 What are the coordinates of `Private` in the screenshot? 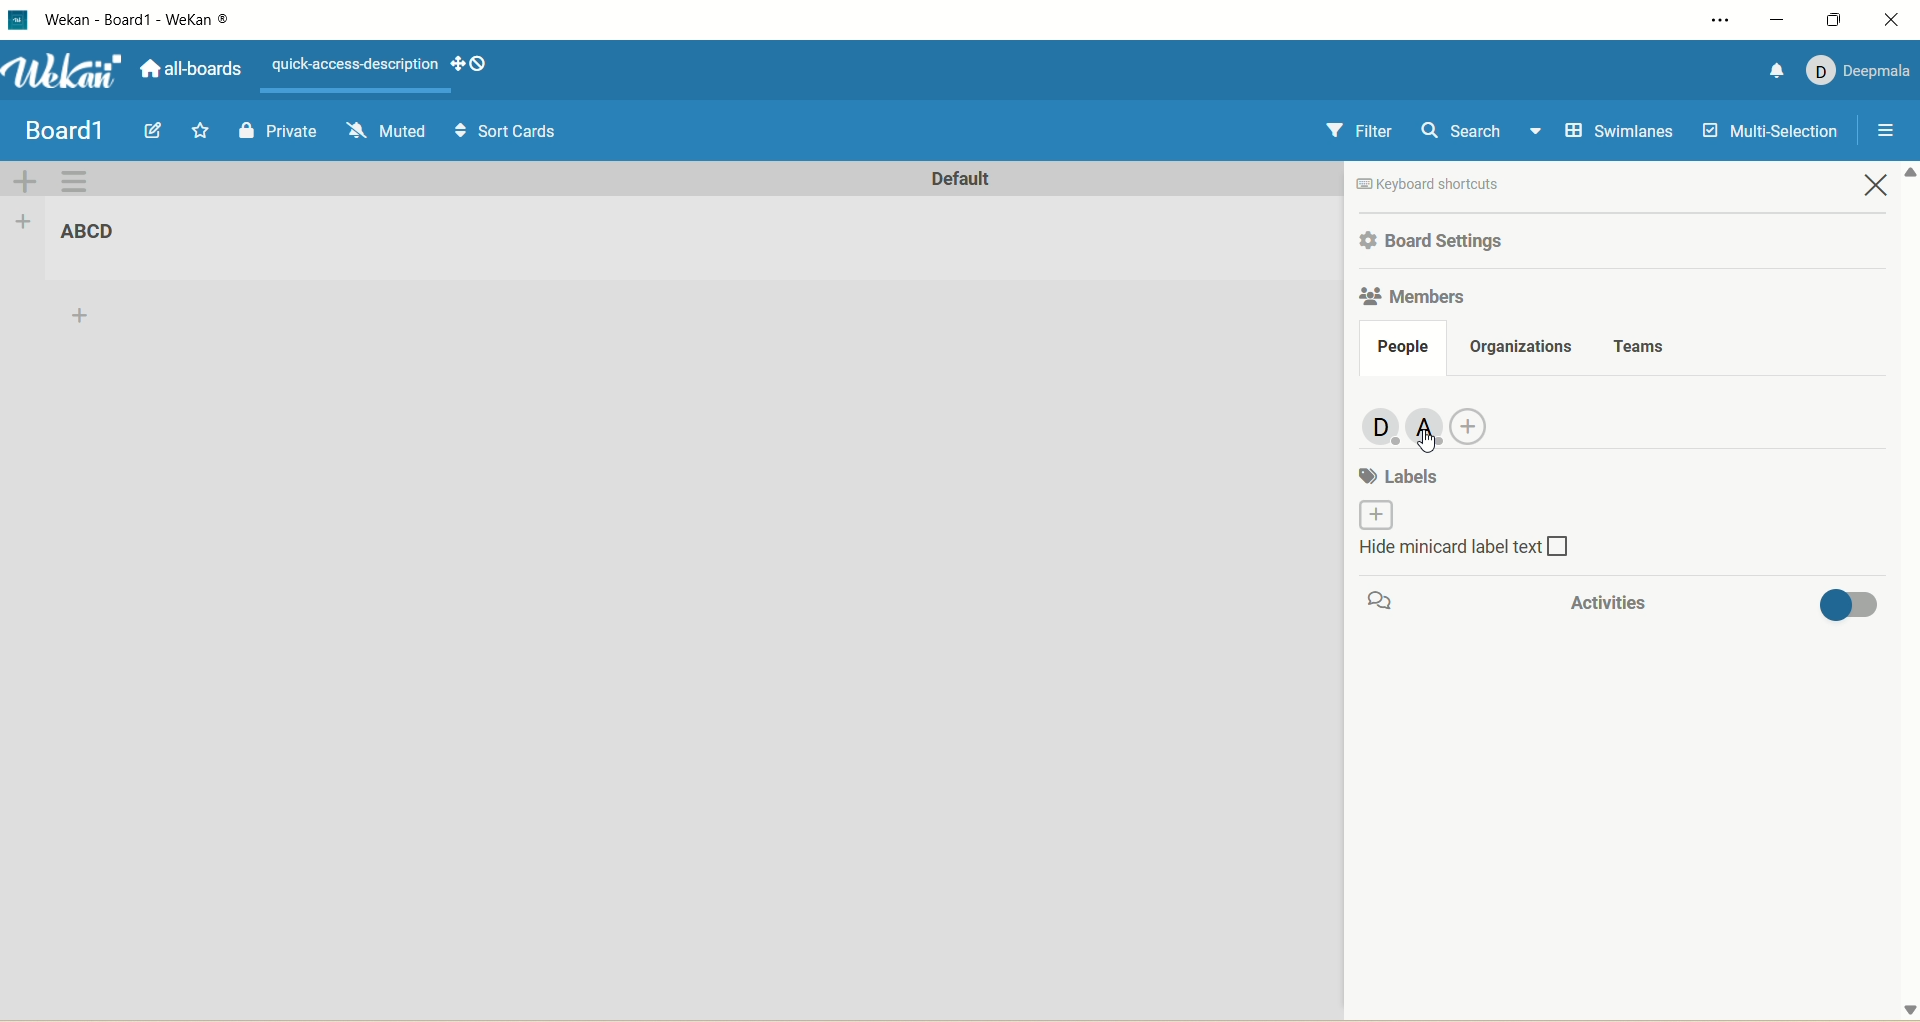 It's located at (279, 129).